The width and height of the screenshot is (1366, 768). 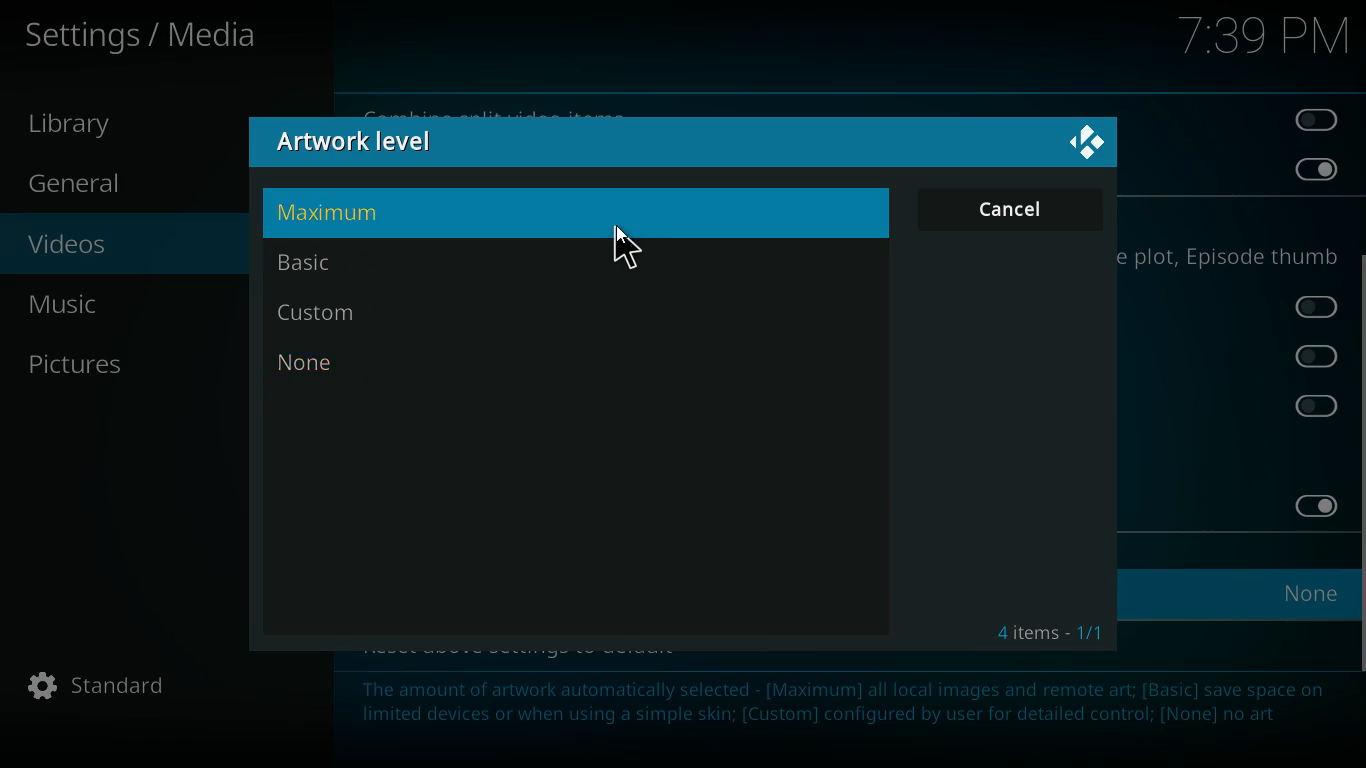 I want to click on time, so click(x=1260, y=38).